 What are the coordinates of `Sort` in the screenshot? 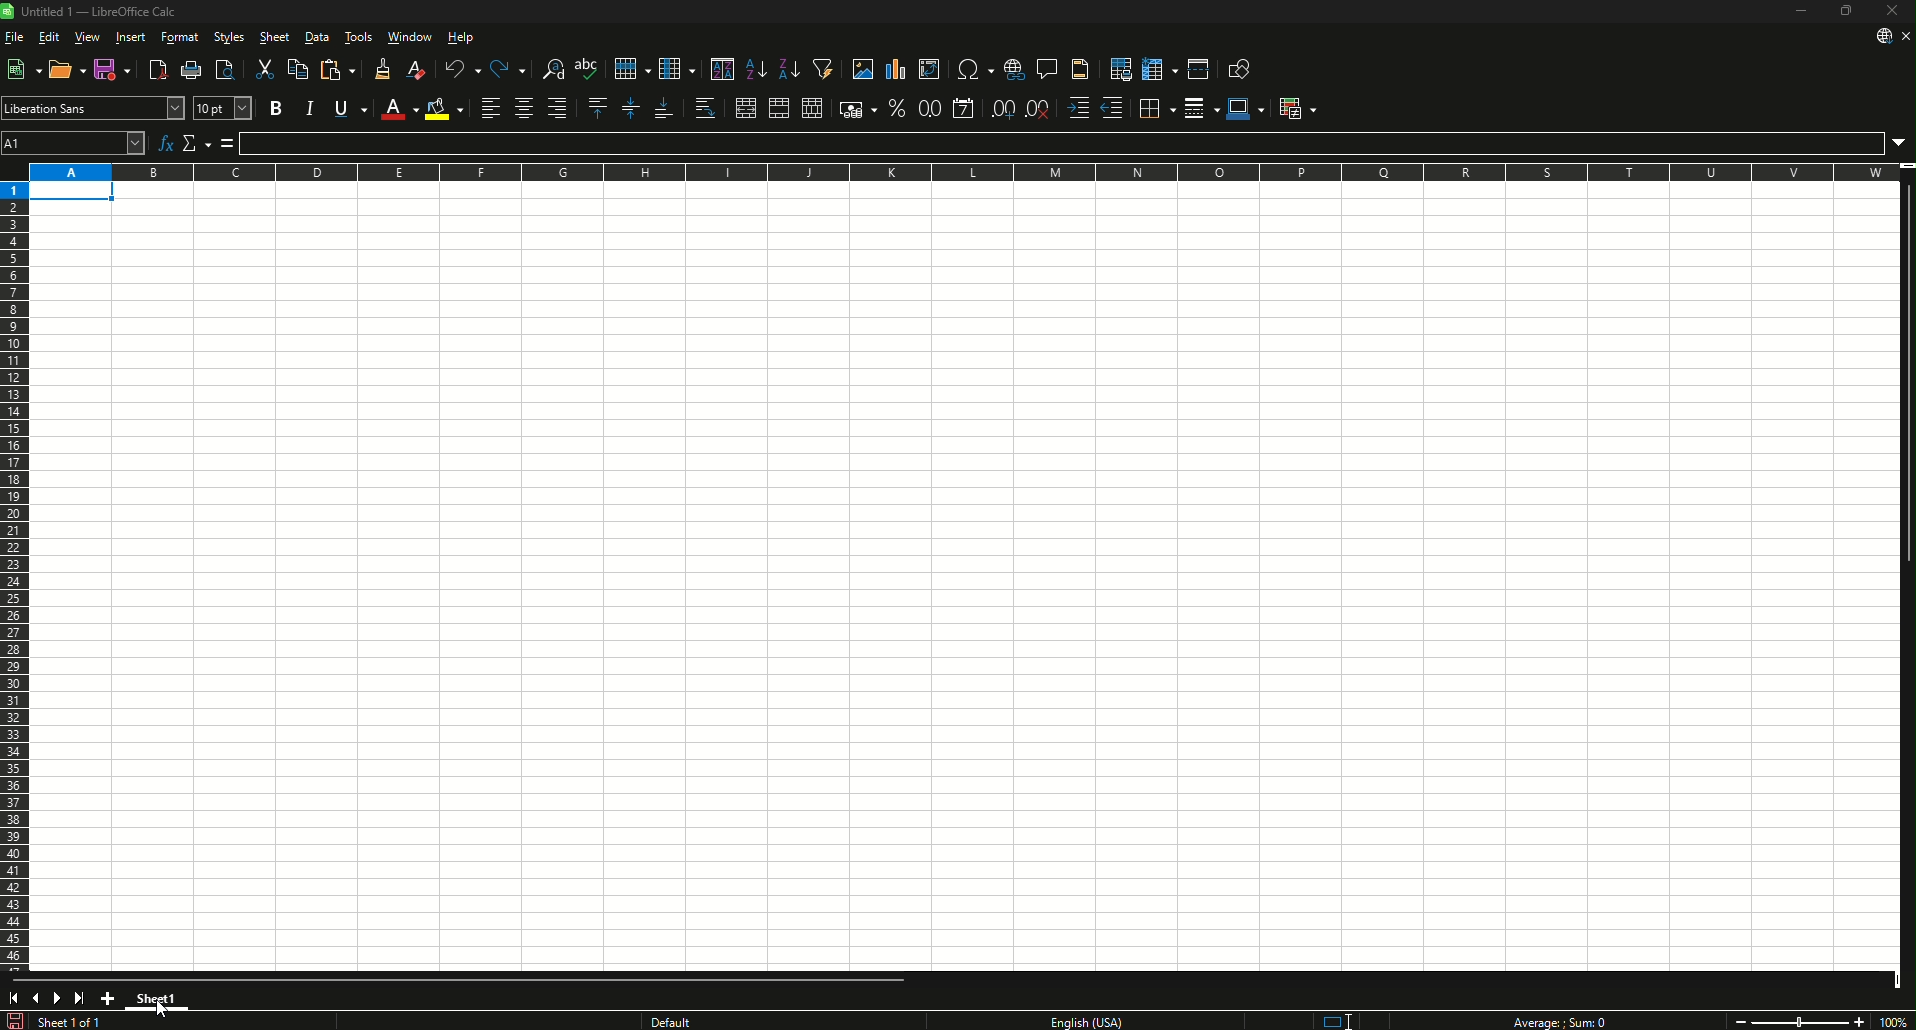 It's located at (722, 69).